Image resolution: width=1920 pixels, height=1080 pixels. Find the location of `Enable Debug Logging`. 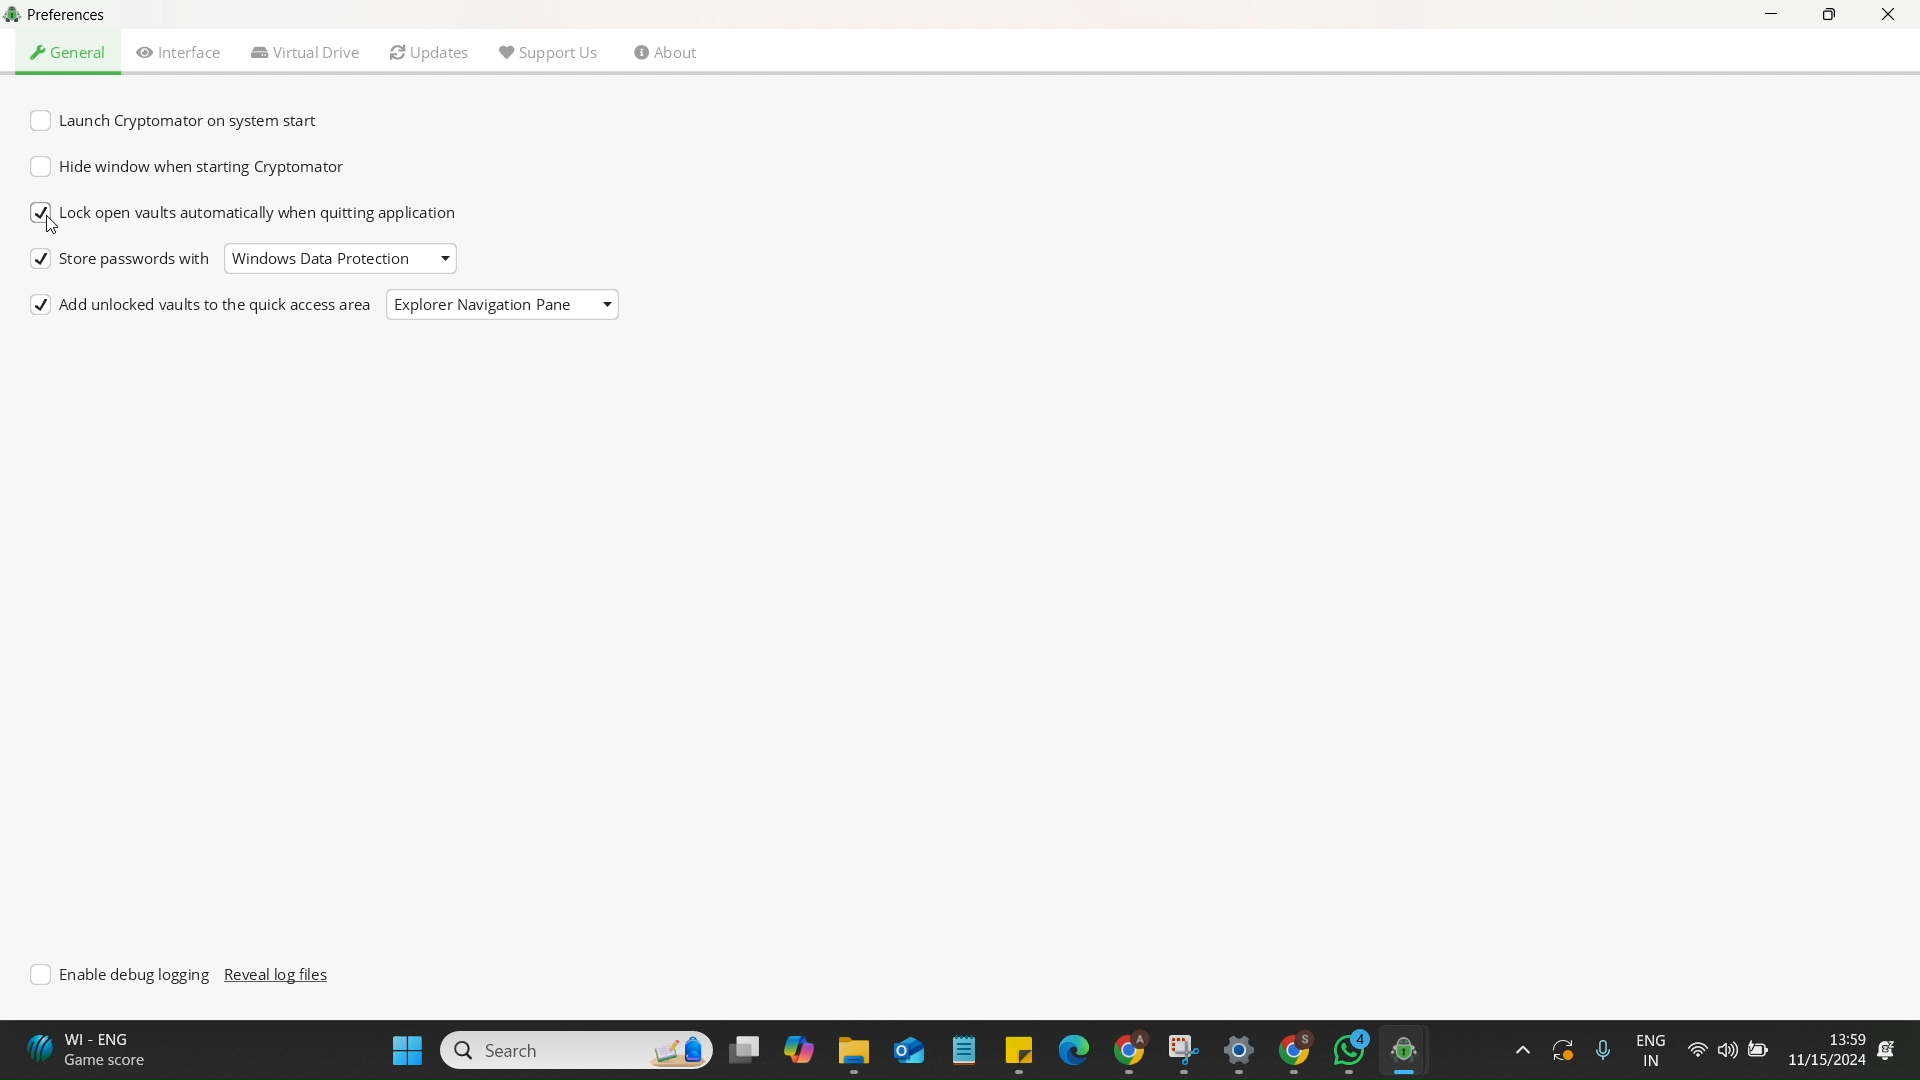

Enable Debug Logging is located at coordinates (124, 975).